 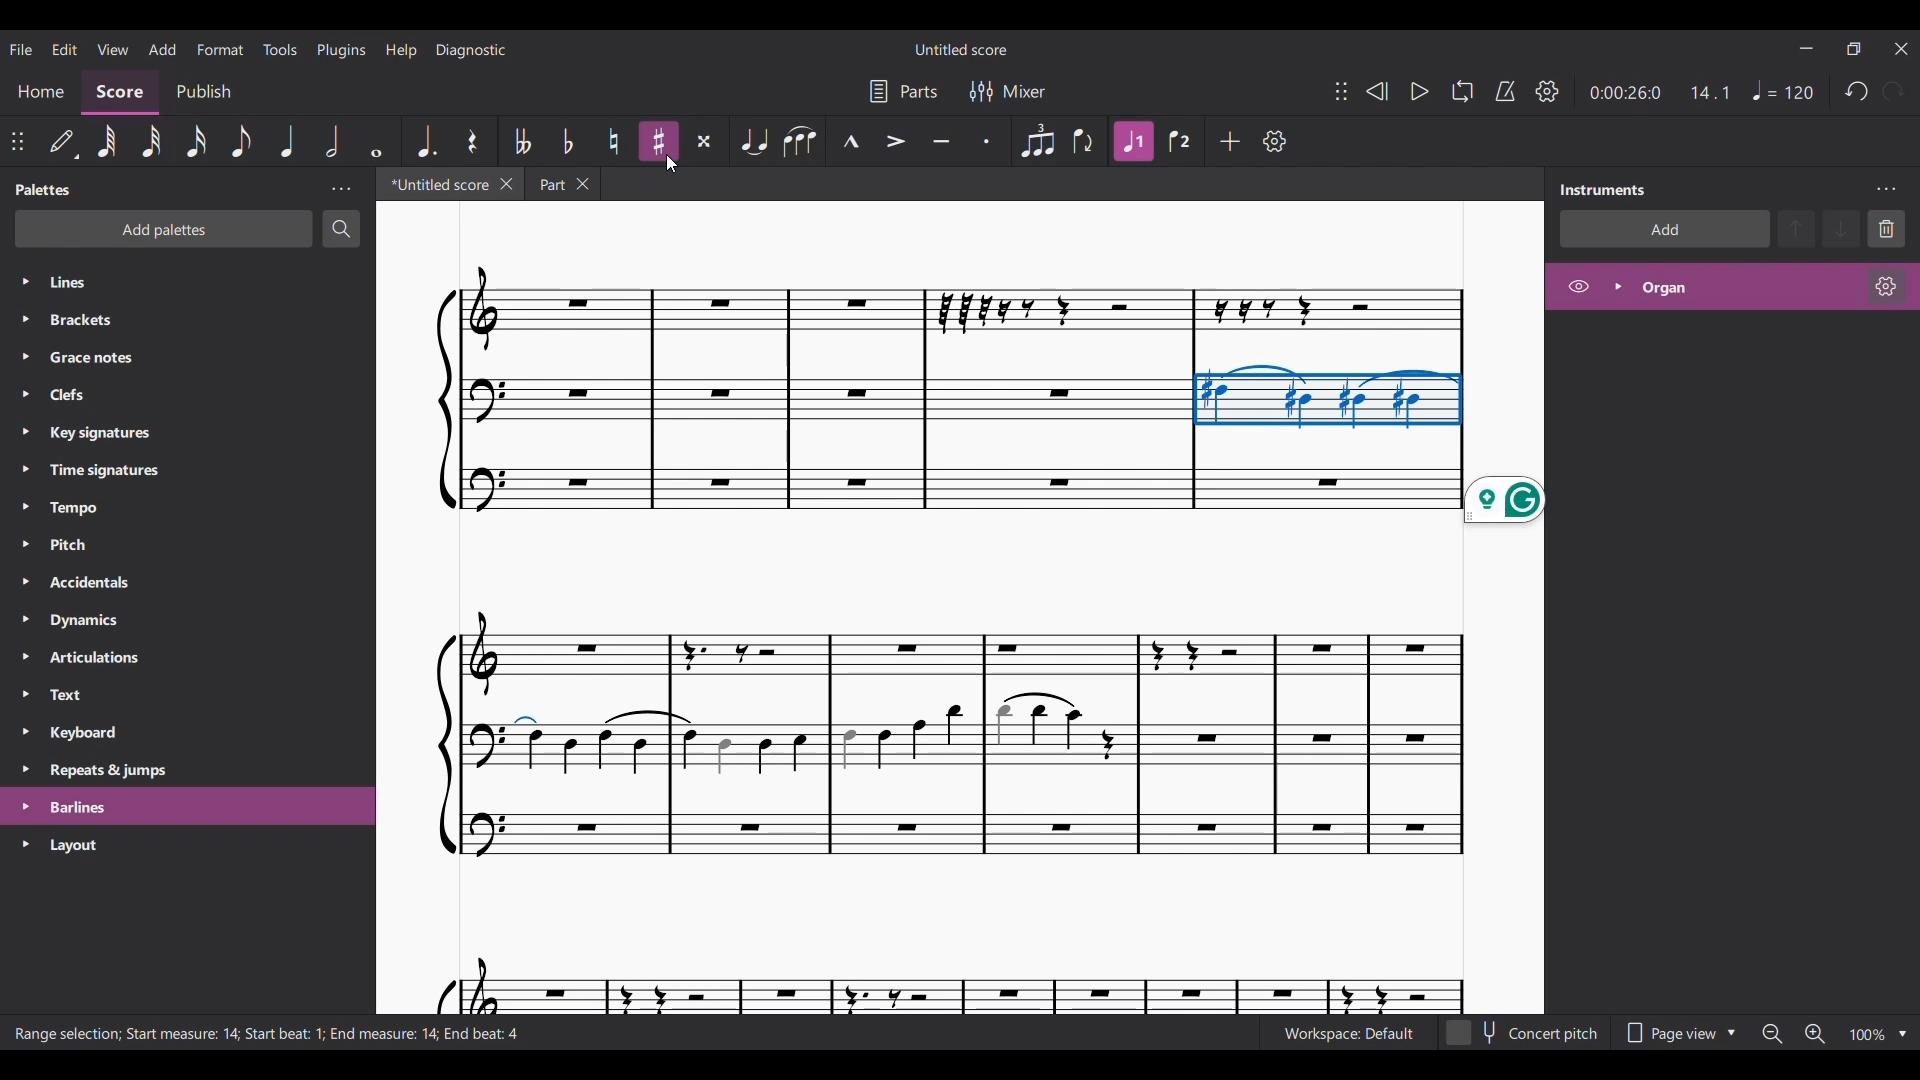 I want to click on Whole note, so click(x=377, y=141).